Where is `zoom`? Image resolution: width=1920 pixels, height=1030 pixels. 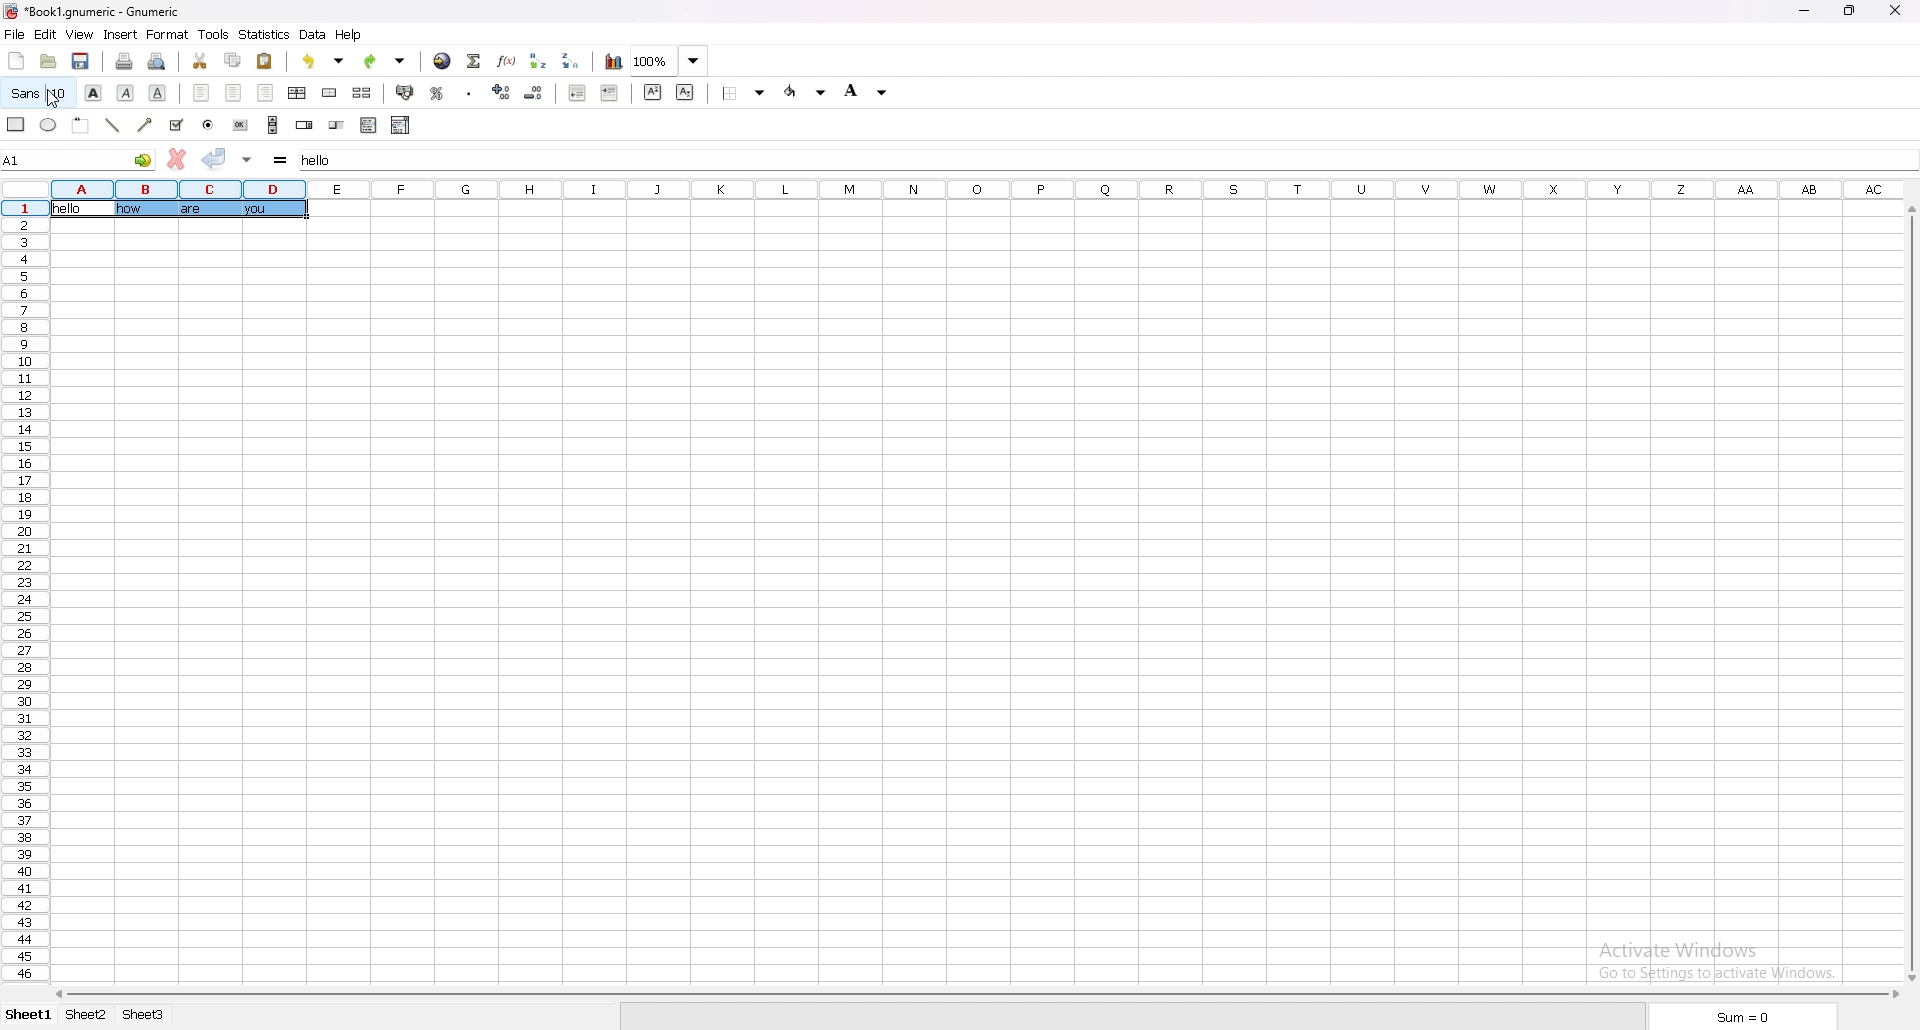 zoom is located at coordinates (670, 61).